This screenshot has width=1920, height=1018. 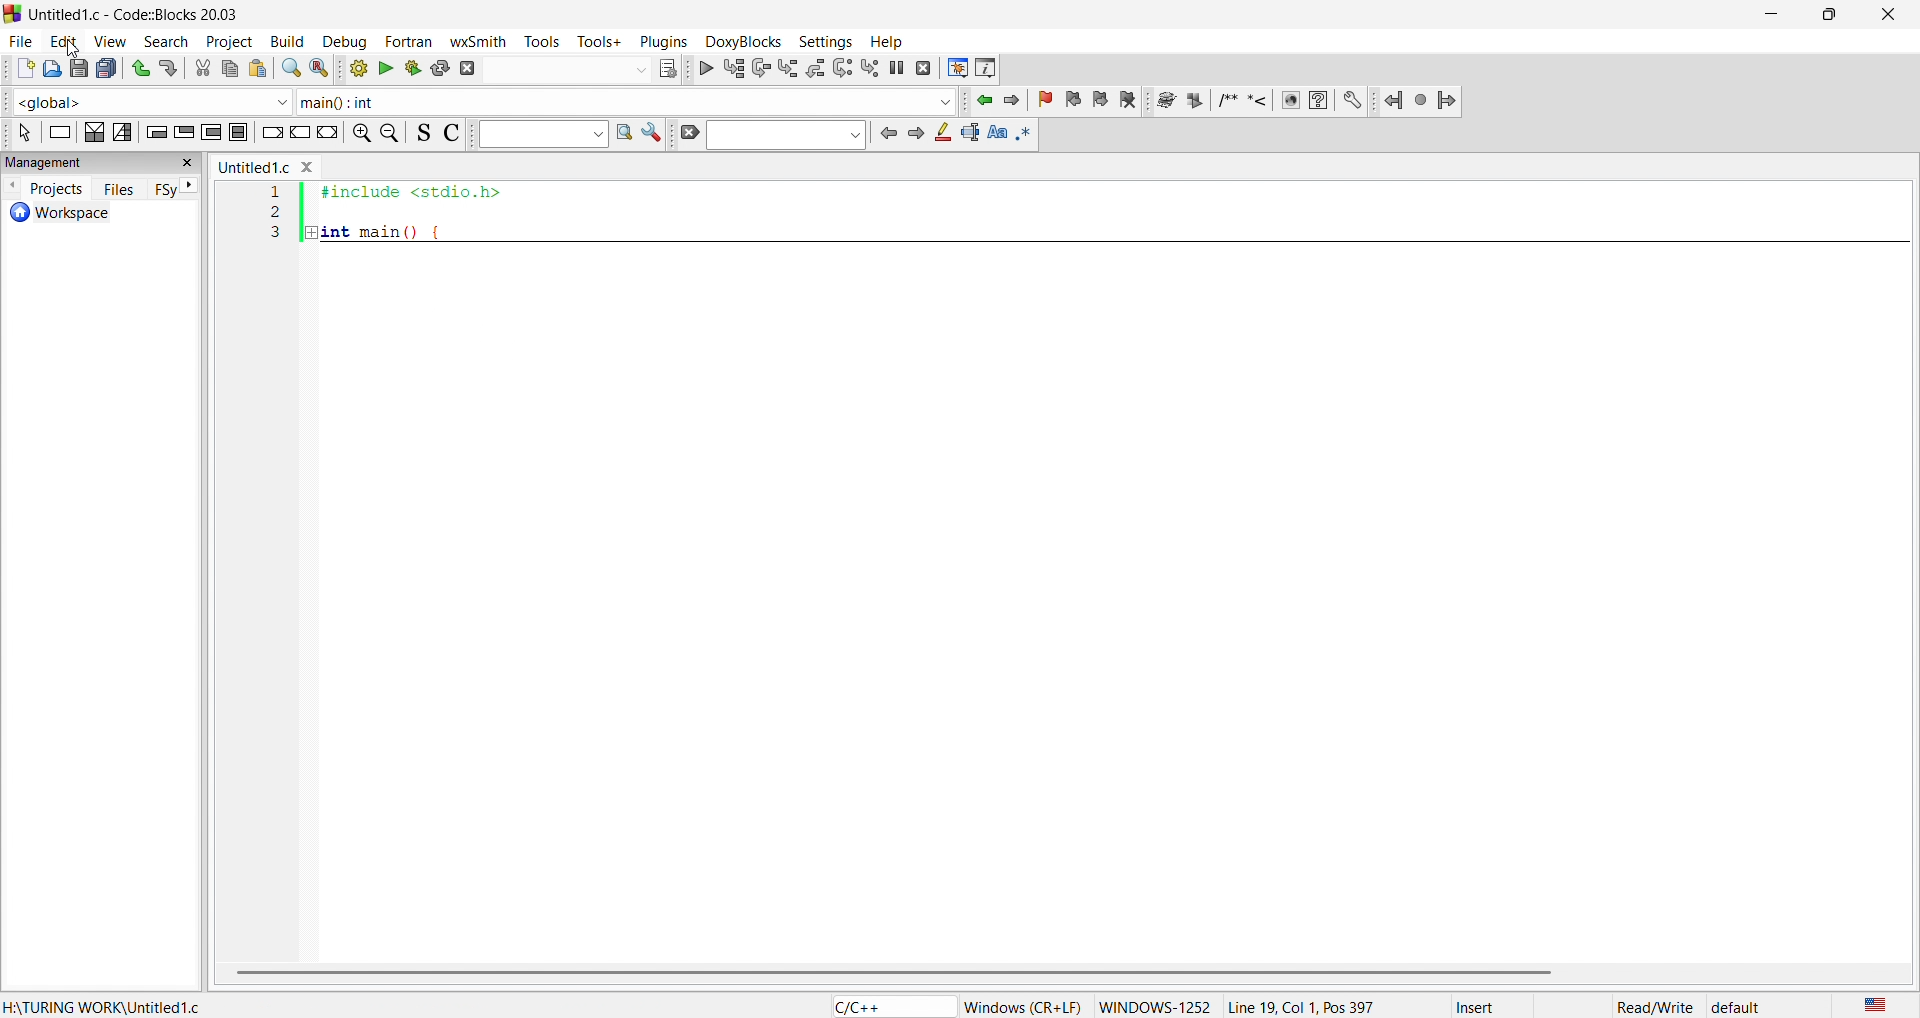 I want to click on exit condition loop, so click(x=183, y=130).